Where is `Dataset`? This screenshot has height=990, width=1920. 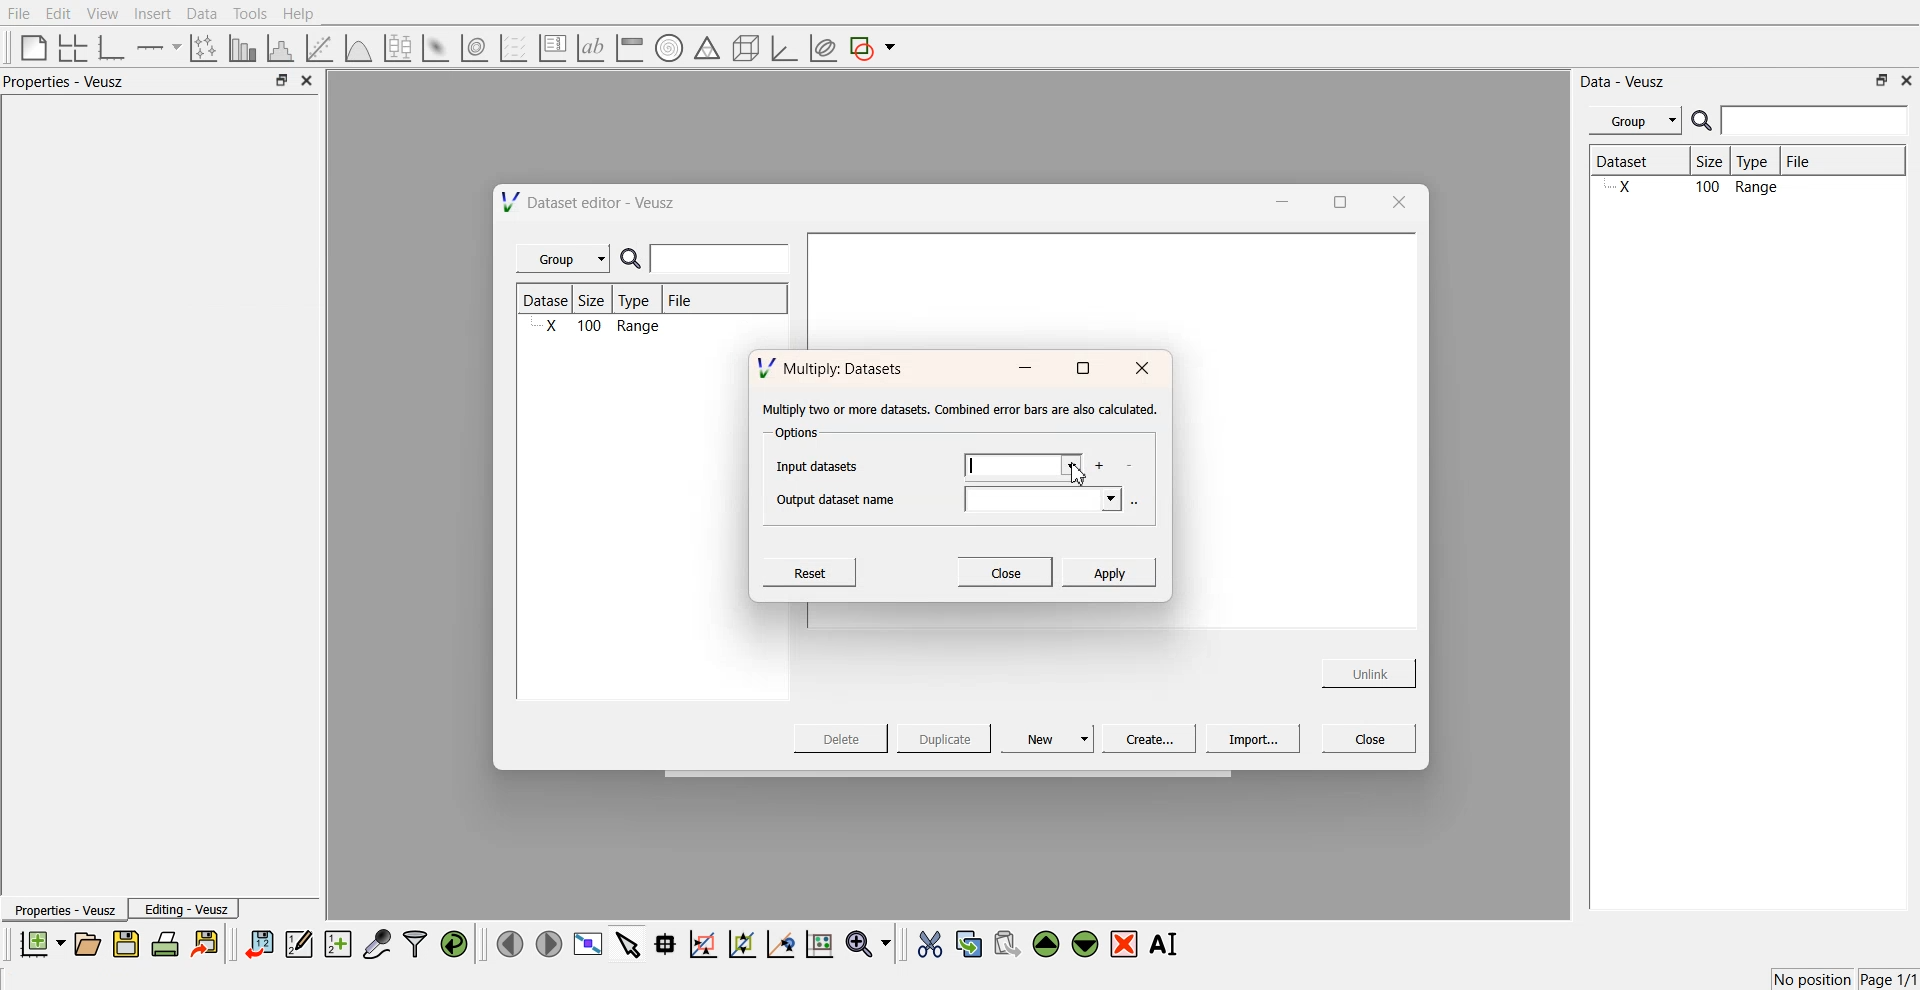 Dataset is located at coordinates (548, 300).